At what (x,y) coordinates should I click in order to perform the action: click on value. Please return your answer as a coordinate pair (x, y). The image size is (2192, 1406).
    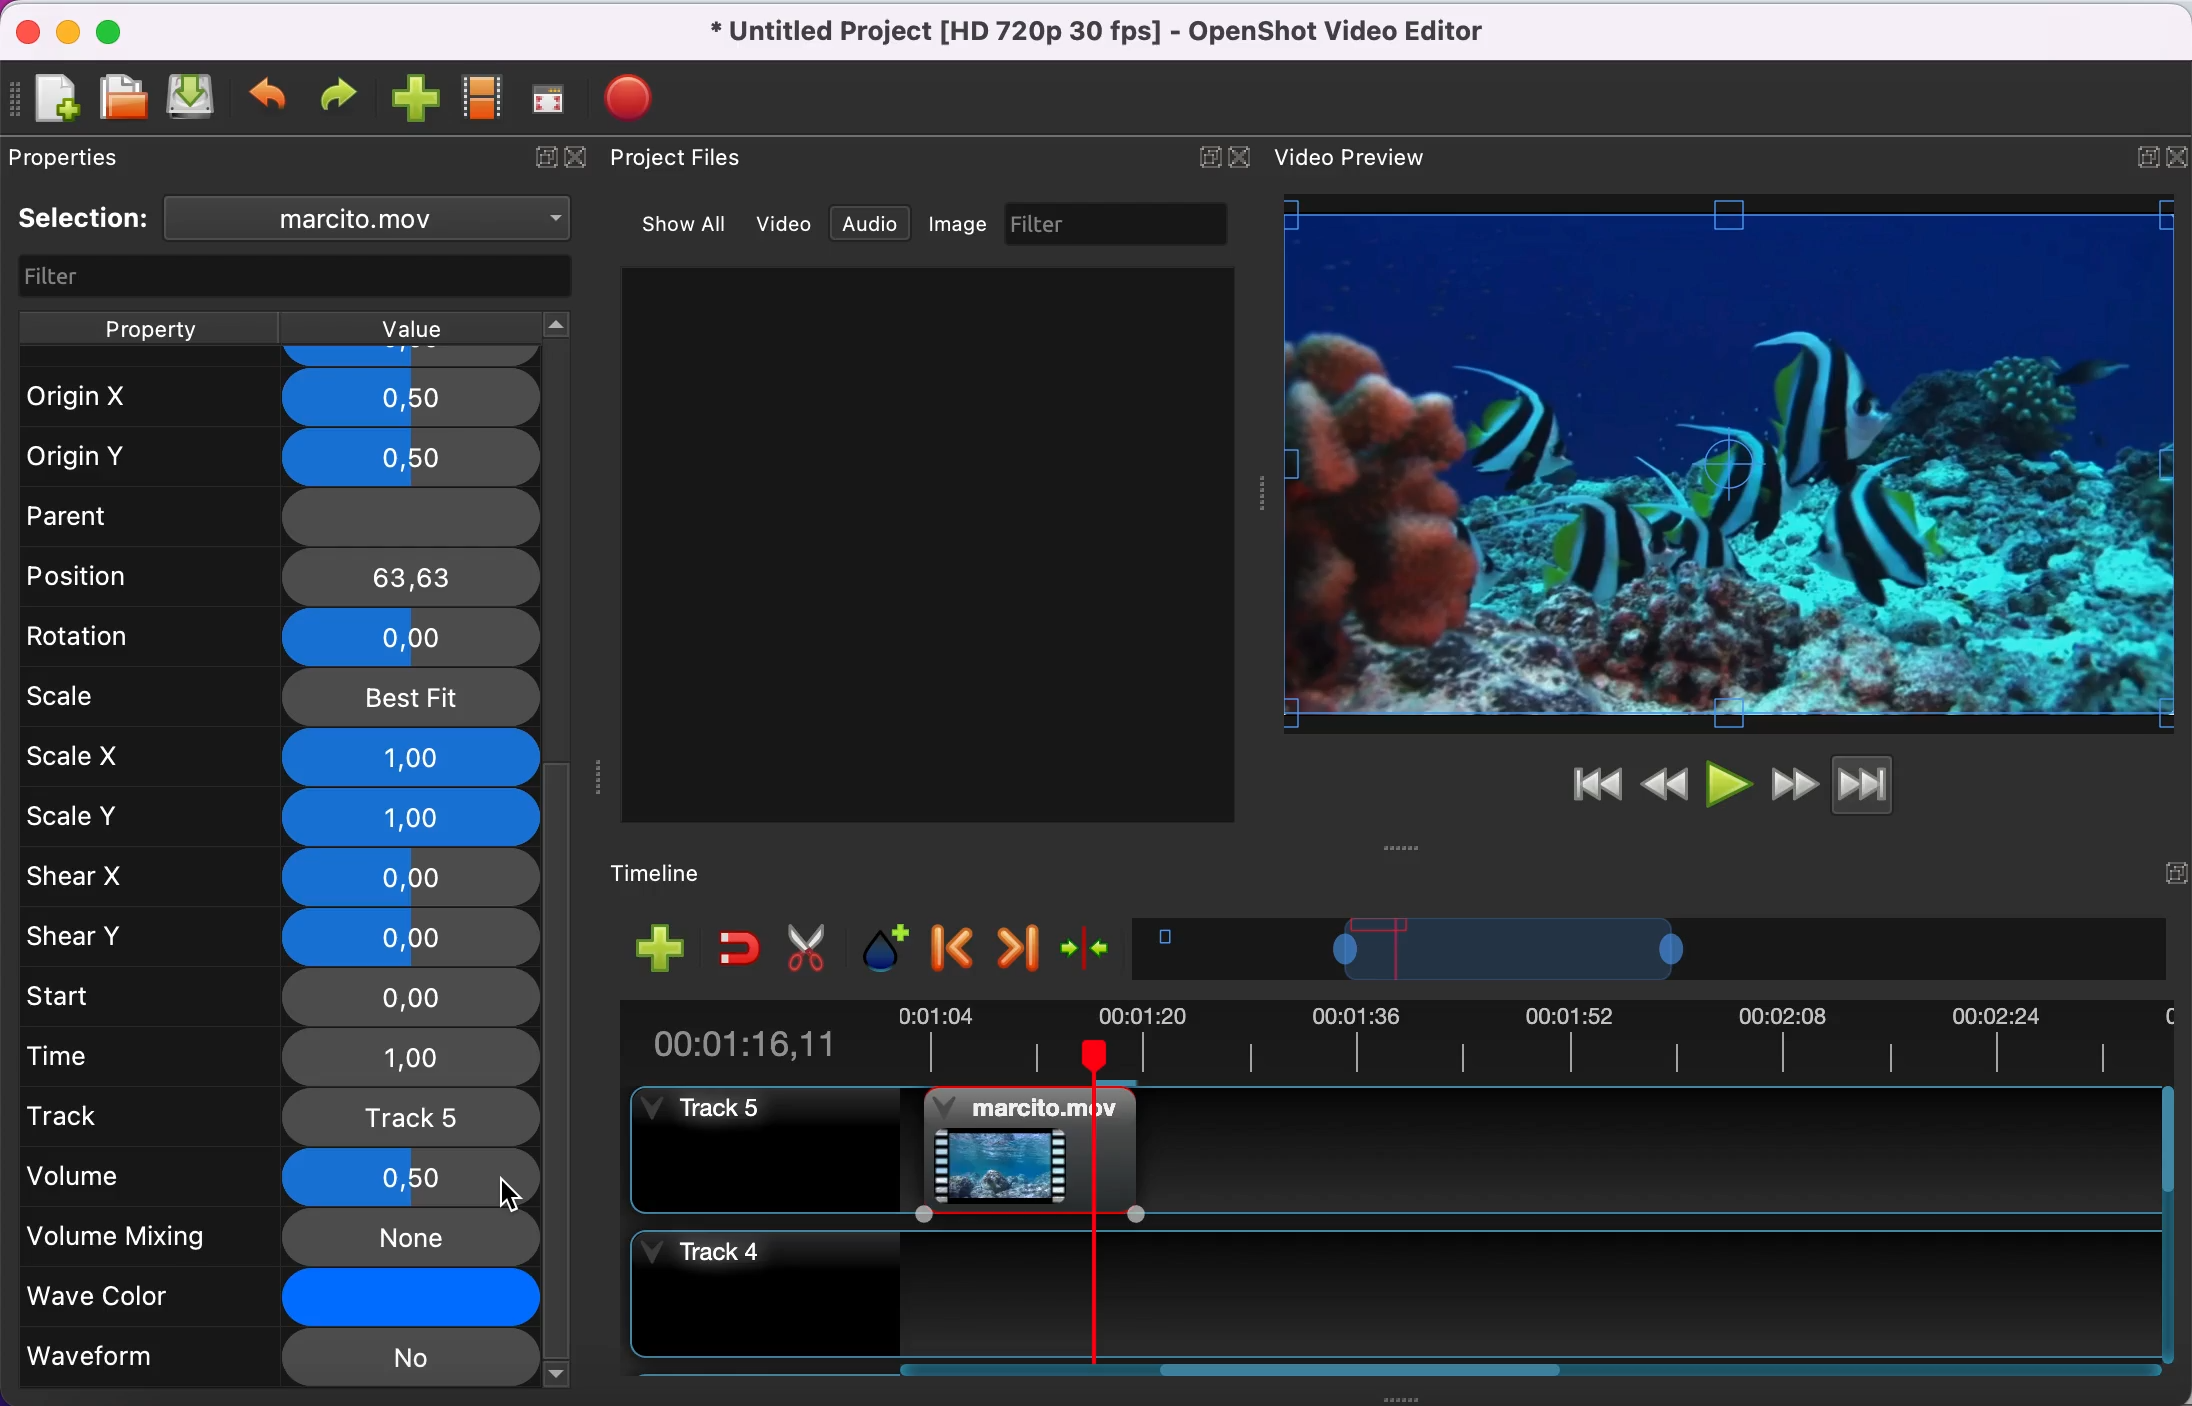
    Looking at the image, I should click on (436, 327).